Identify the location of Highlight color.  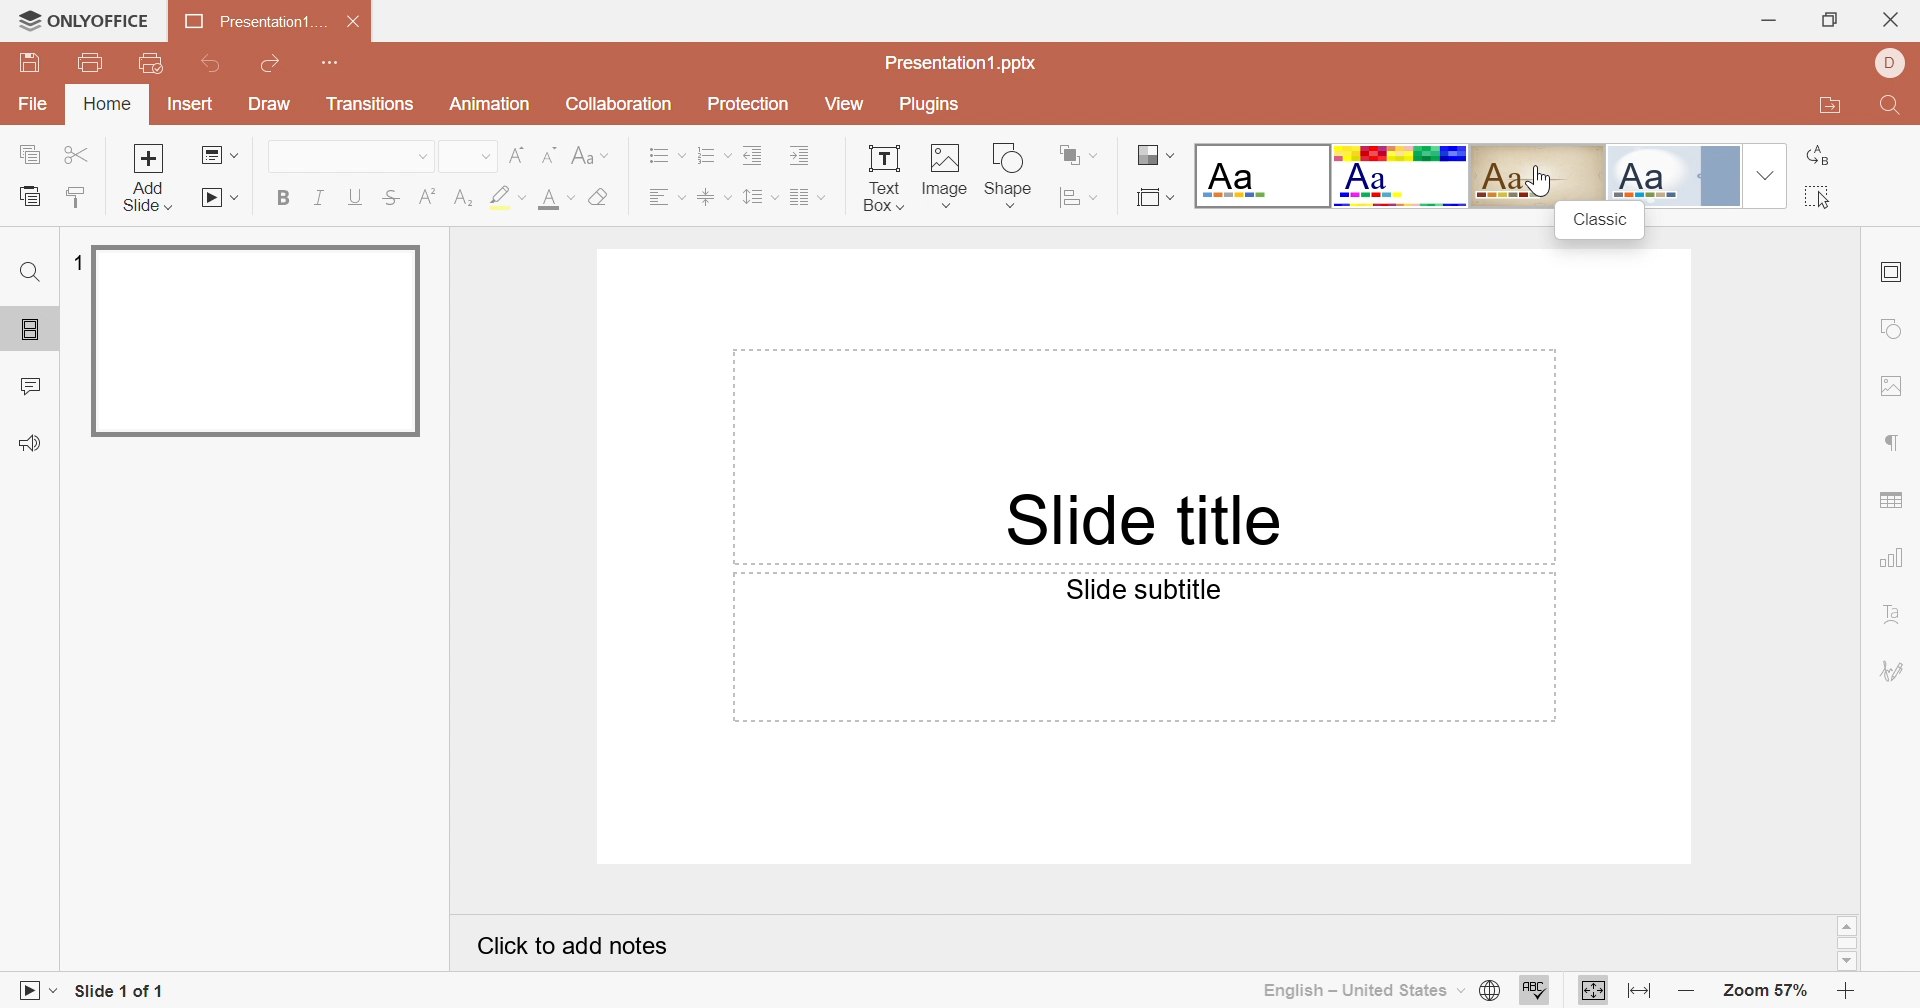
(497, 196).